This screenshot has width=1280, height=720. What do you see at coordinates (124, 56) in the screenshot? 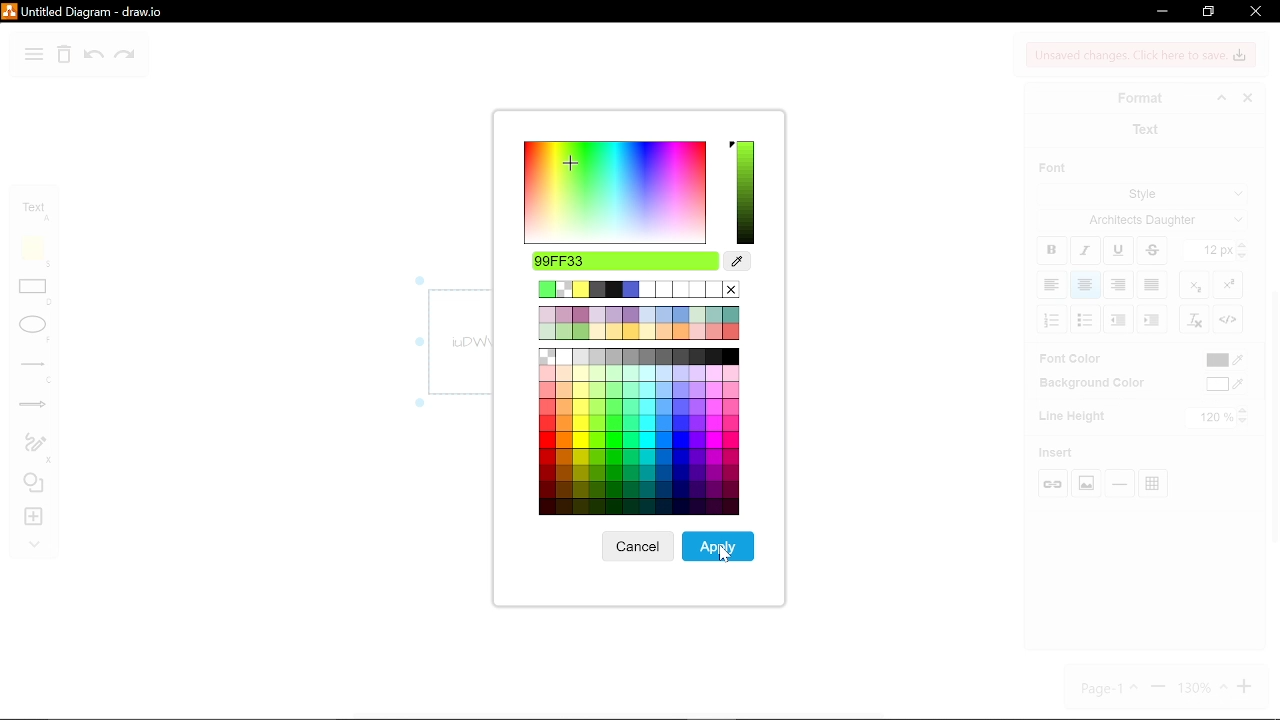
I see `redo` at bounding box center [124, 56].